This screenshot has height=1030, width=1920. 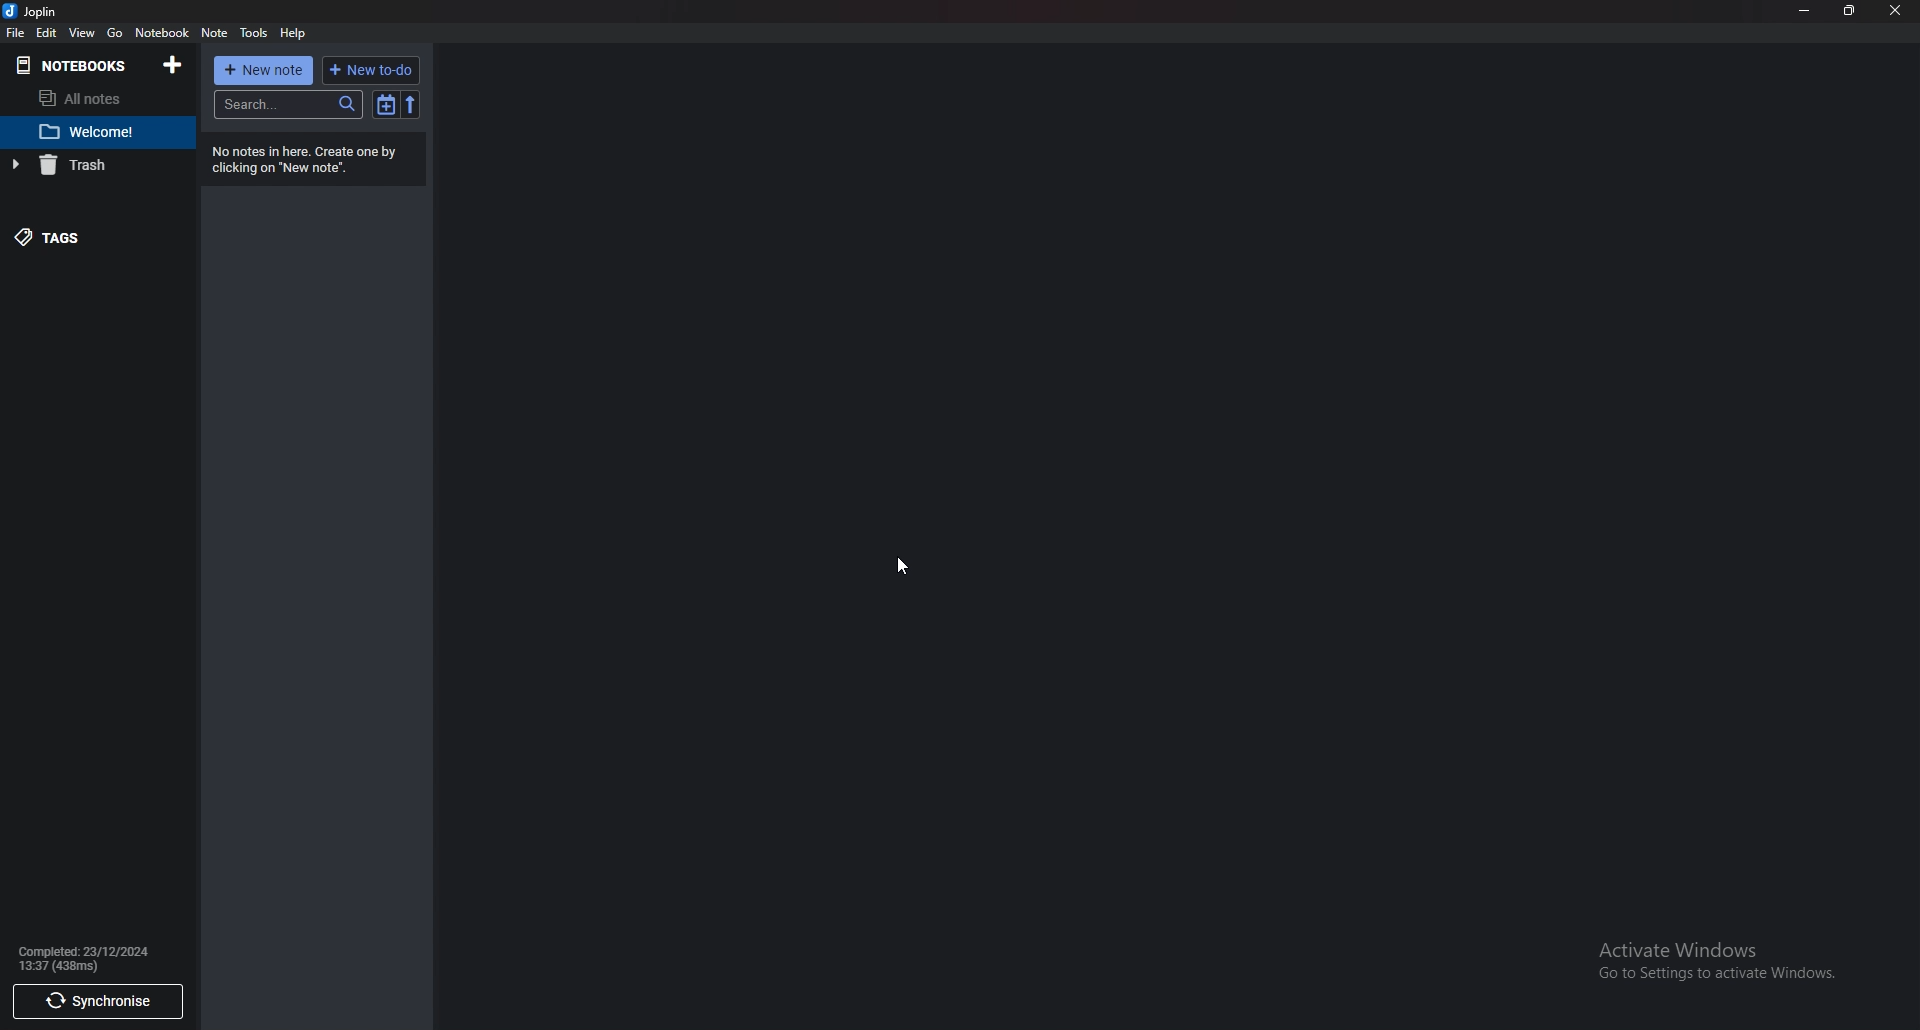 What do you see at coordinates (385, 106) in the screenshot?
I see `Toggle sort order` at bounding box center [385, 106].